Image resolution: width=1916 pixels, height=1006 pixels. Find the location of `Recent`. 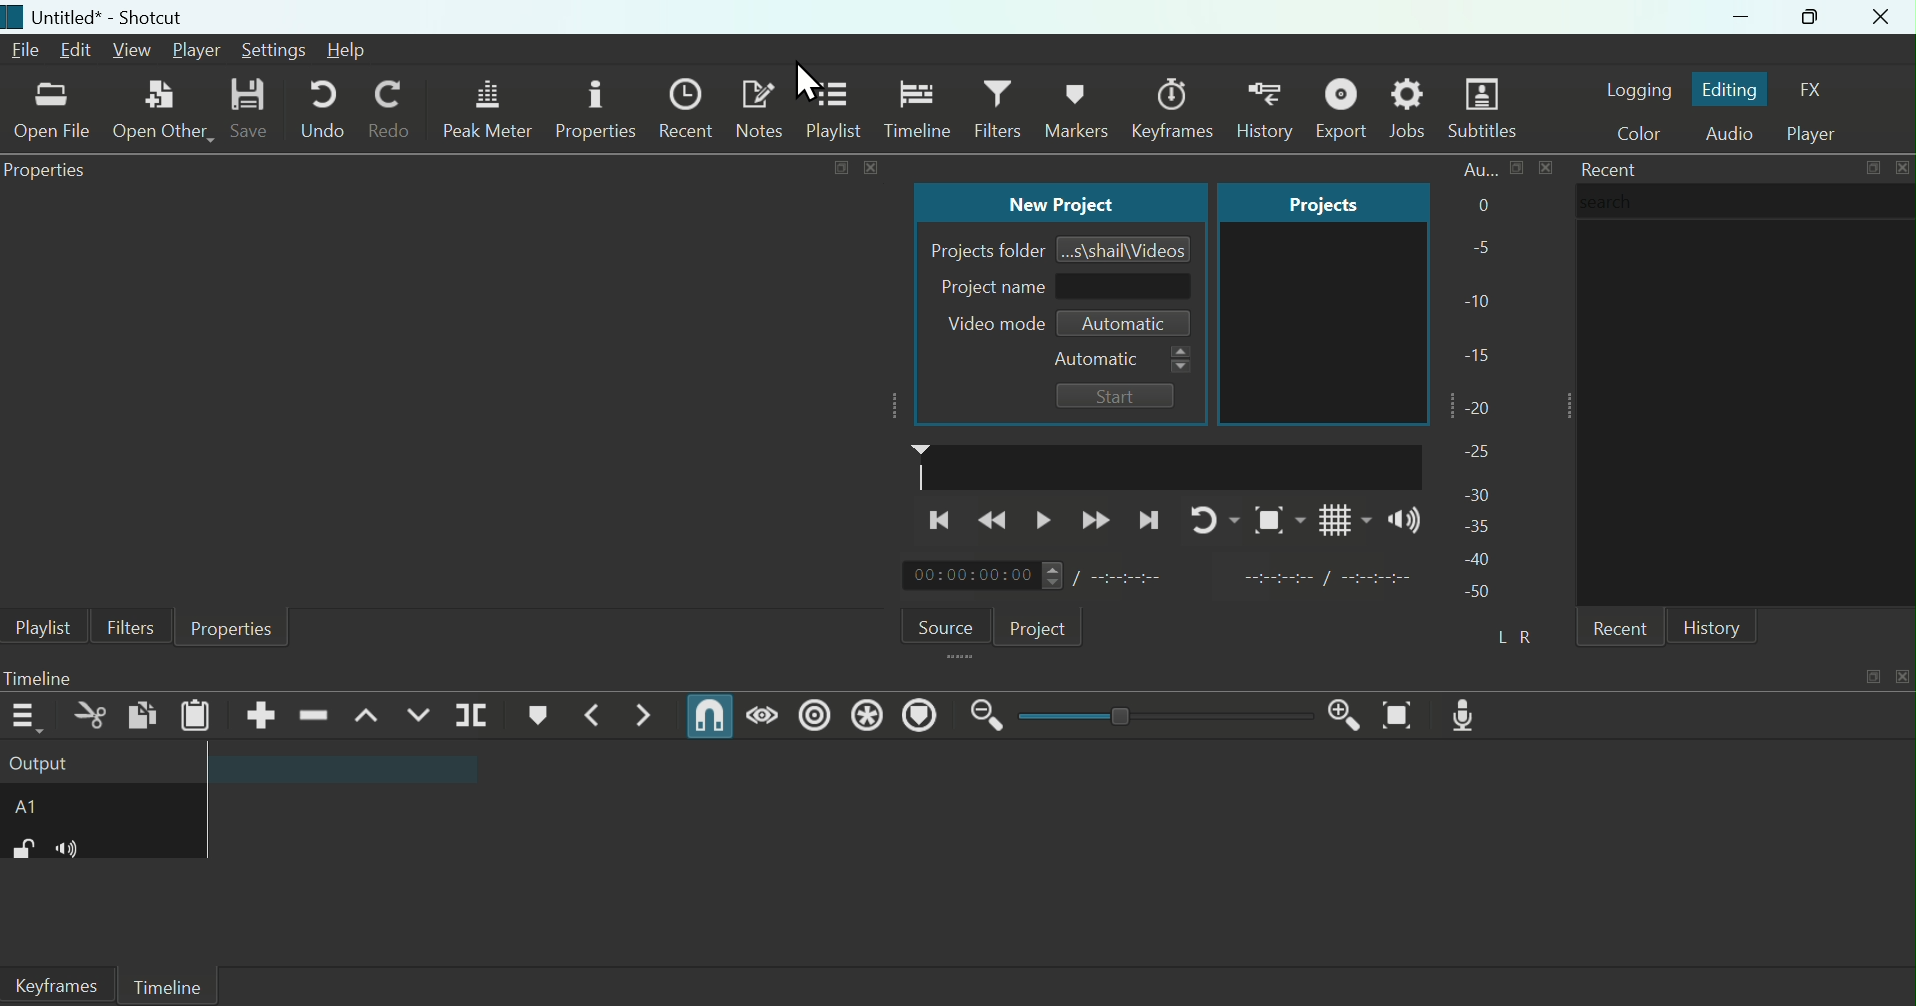

Recent is located at coordinates (1608, 168).